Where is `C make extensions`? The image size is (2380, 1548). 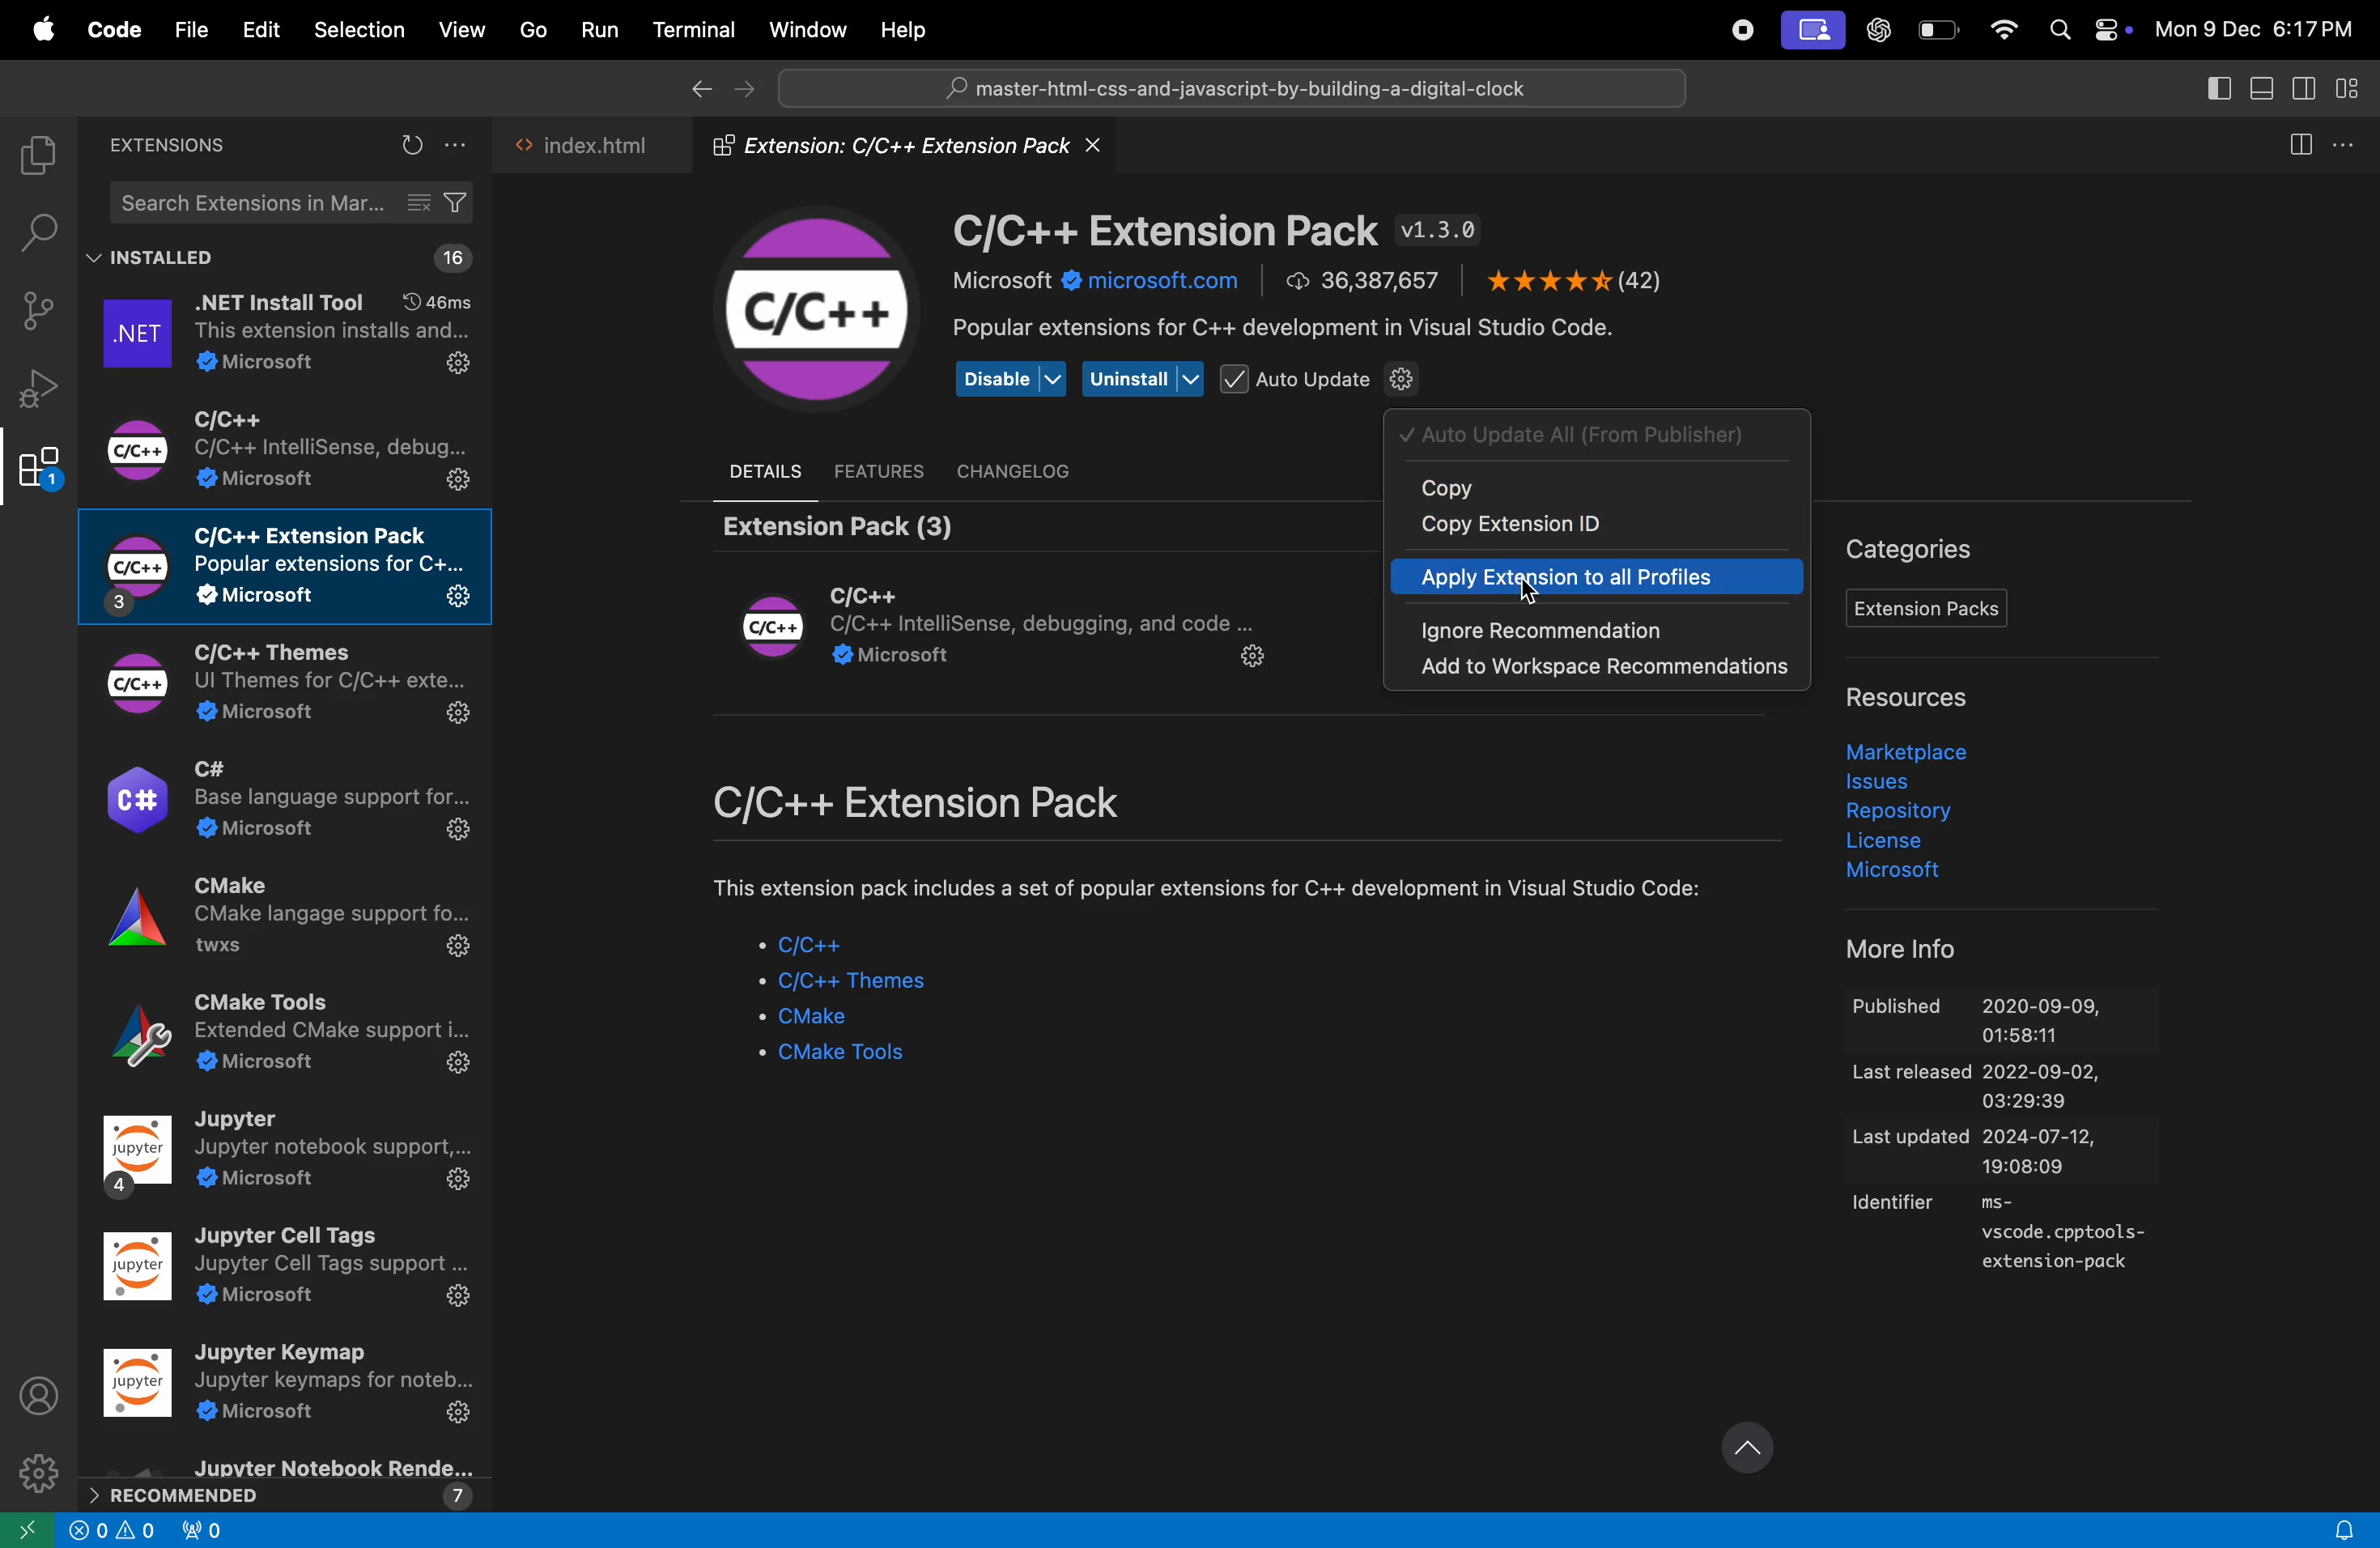
C make extensions is located at coordinates (285, 928).